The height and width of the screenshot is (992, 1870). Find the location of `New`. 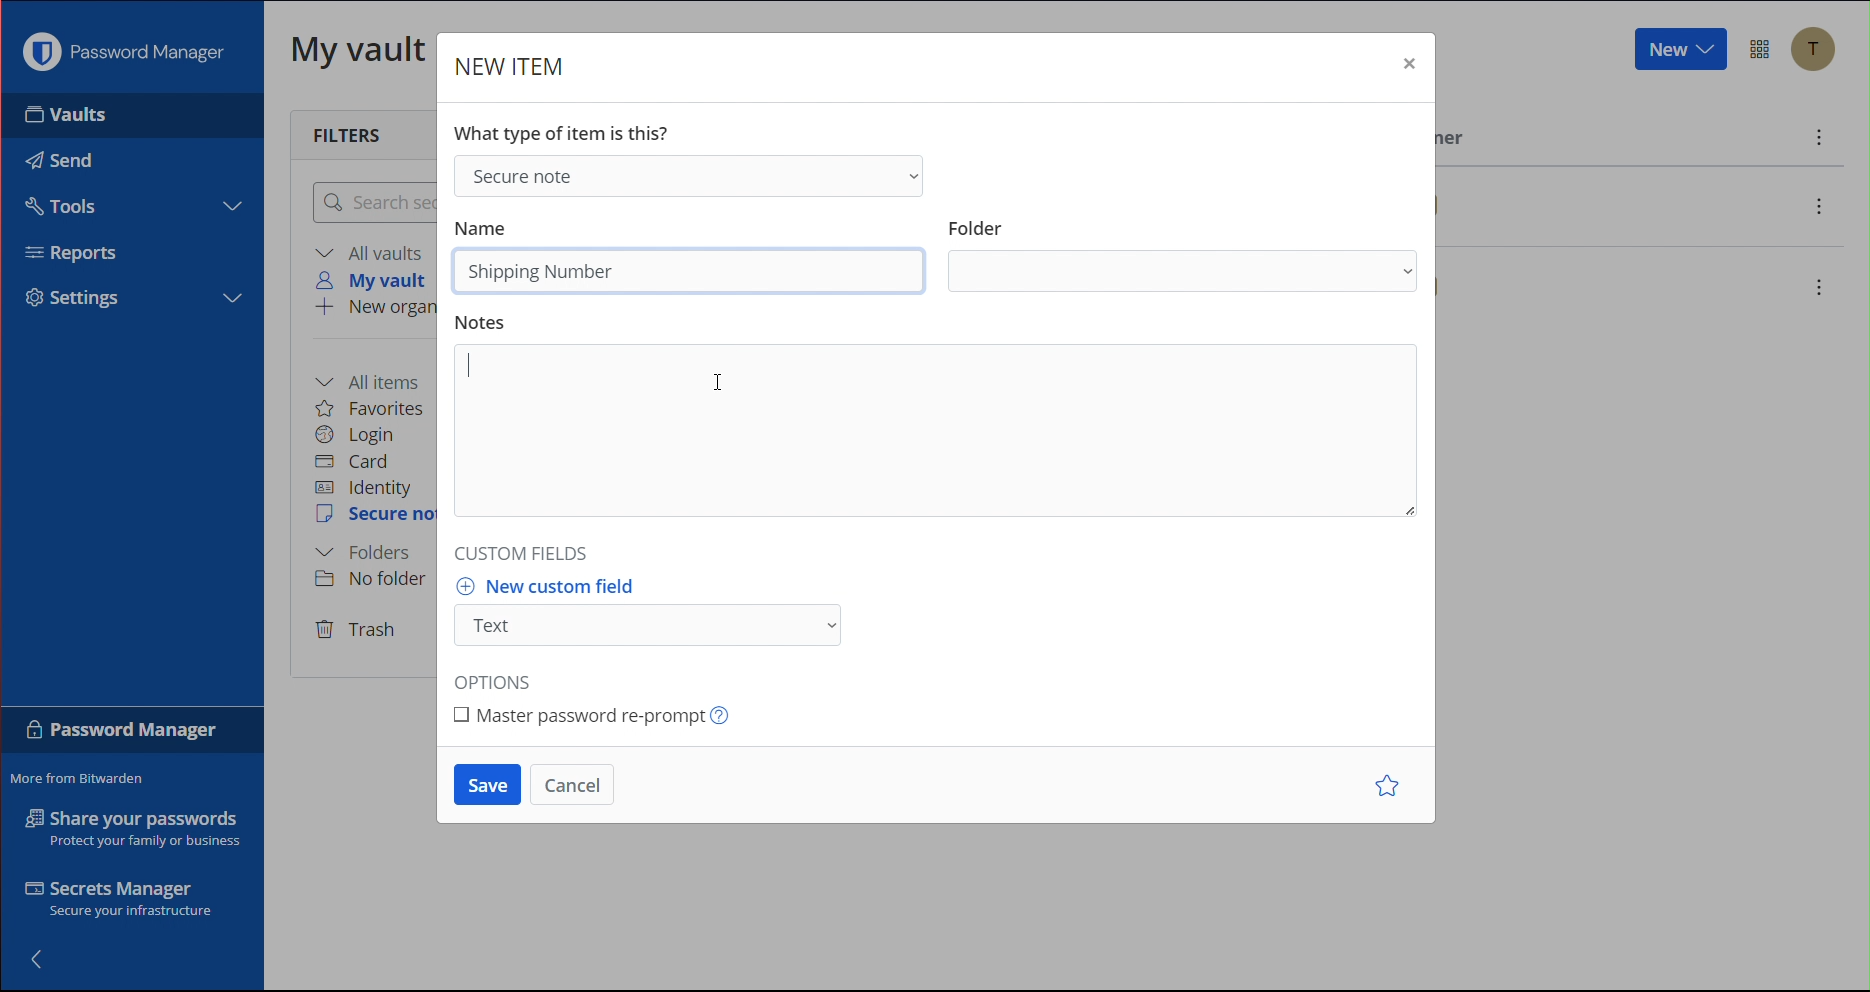

New is located at coordinates (1680, 52).